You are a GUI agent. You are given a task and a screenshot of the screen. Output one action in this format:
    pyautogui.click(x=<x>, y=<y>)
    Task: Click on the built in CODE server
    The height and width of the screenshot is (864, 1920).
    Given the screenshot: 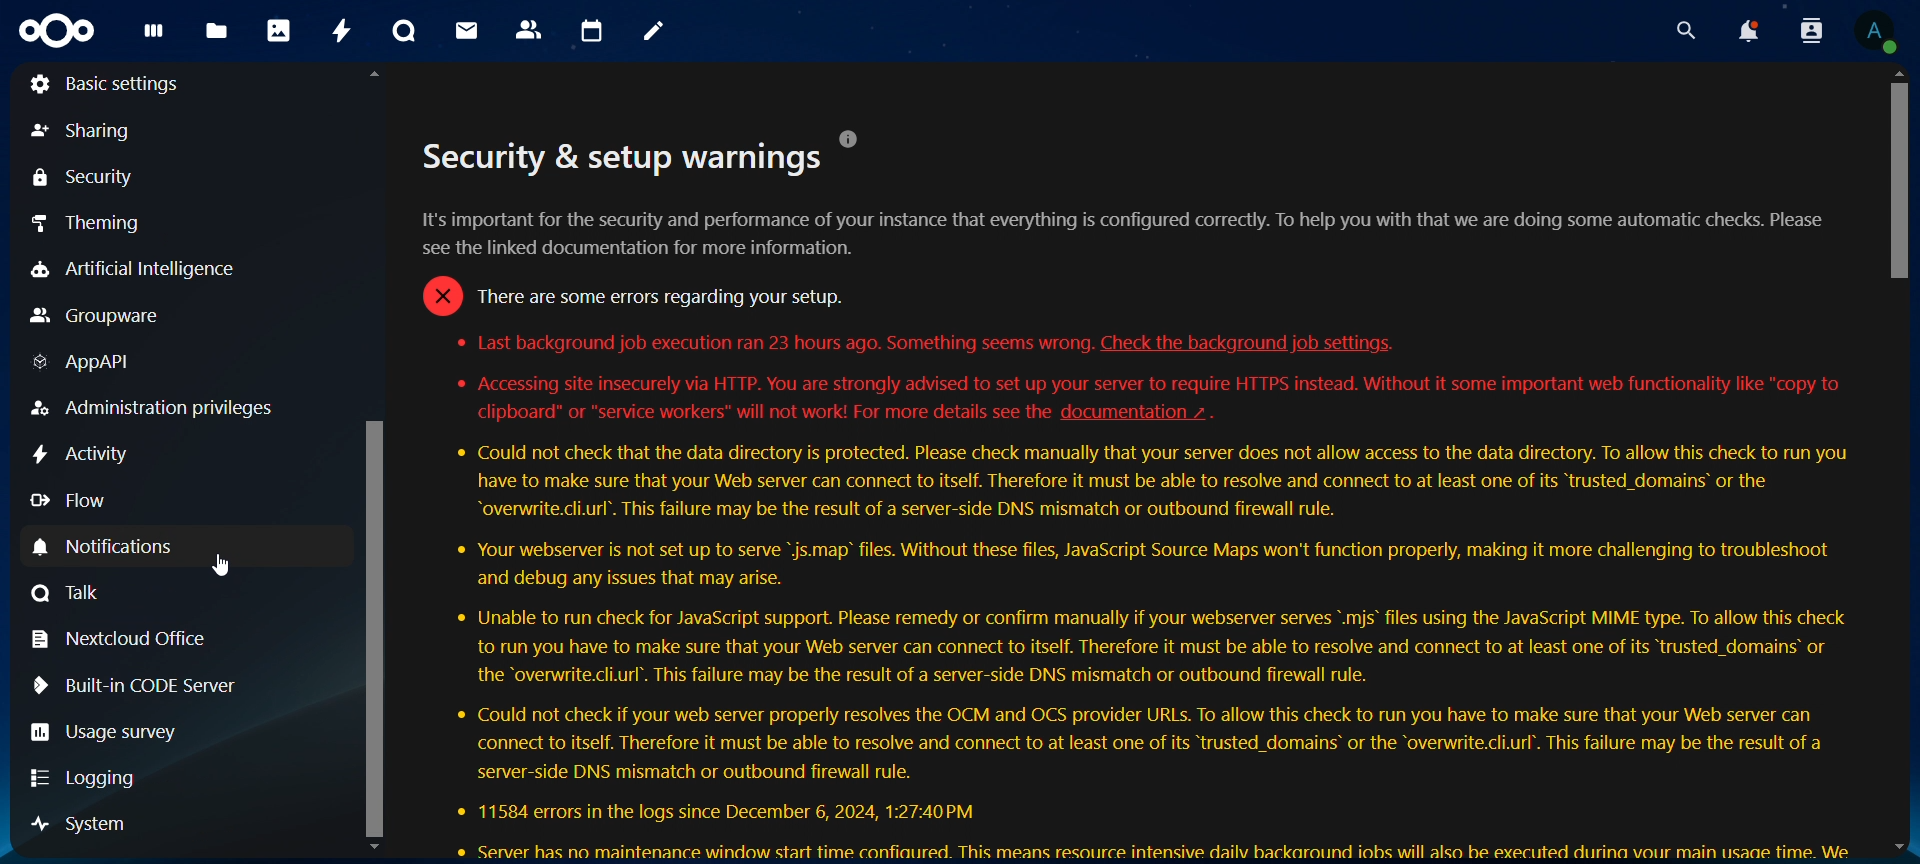 What is the action you would take?
    pyautogui.click(x=139, y=684)
    